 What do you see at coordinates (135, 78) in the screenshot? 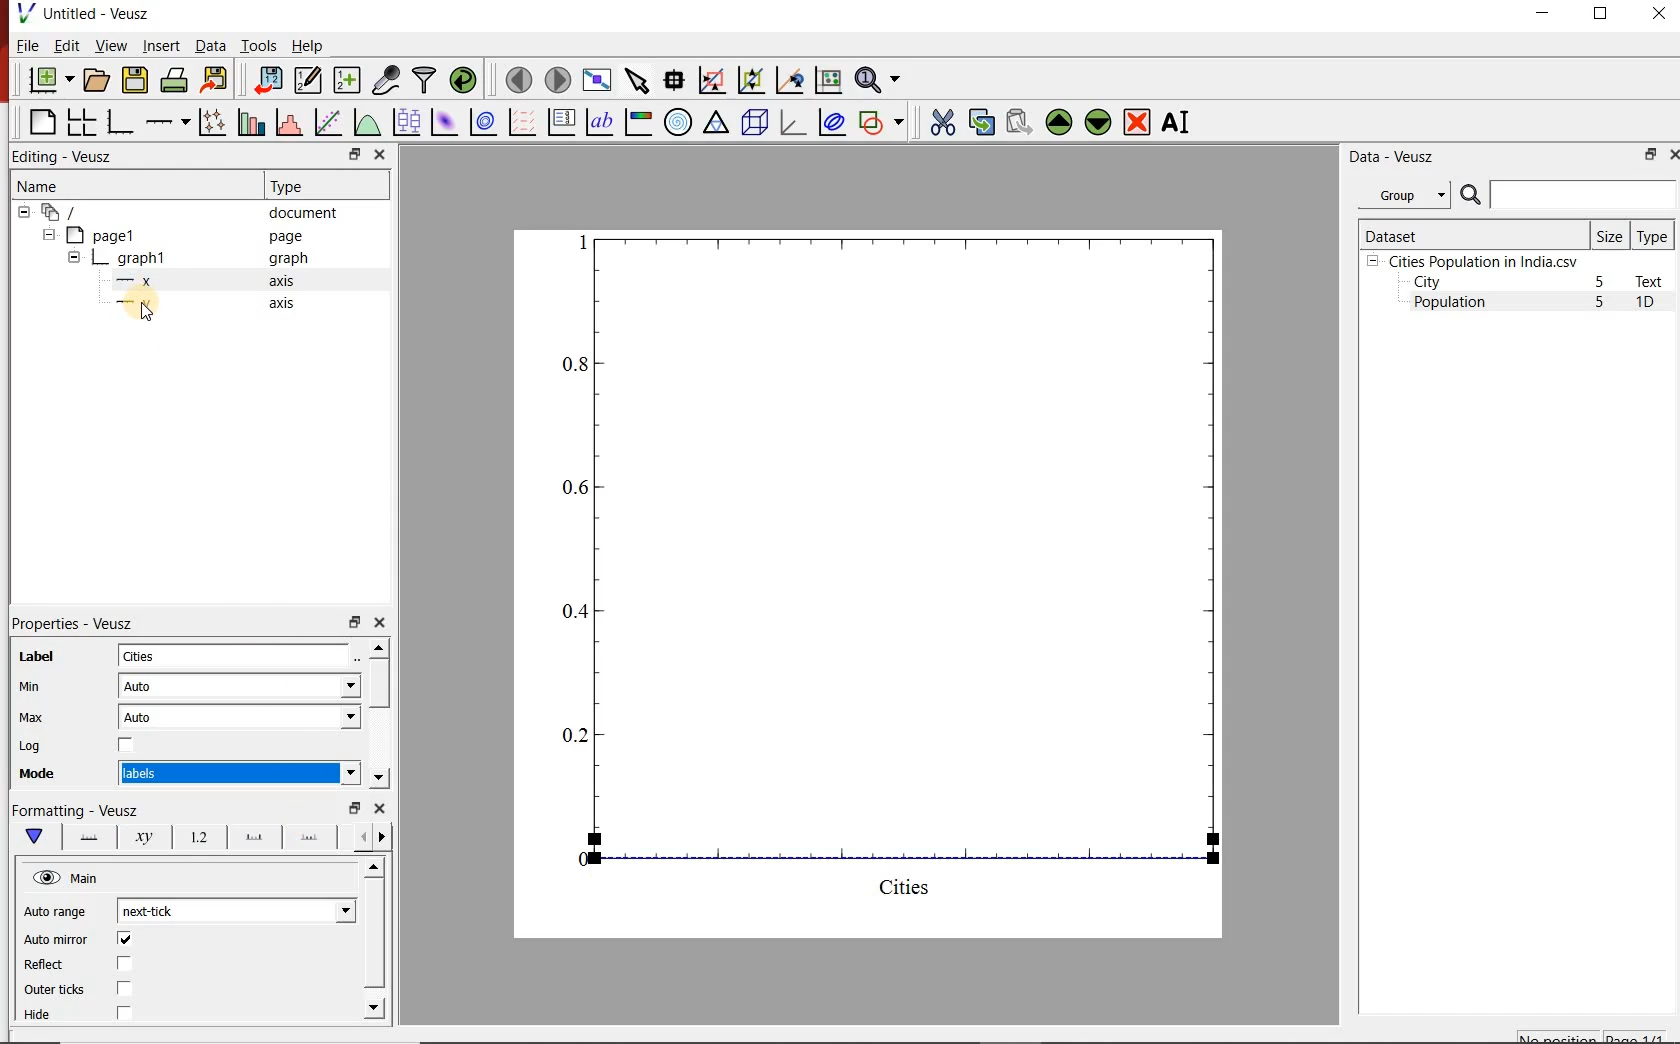
I see `save the document` at bounding box center [135, 78].